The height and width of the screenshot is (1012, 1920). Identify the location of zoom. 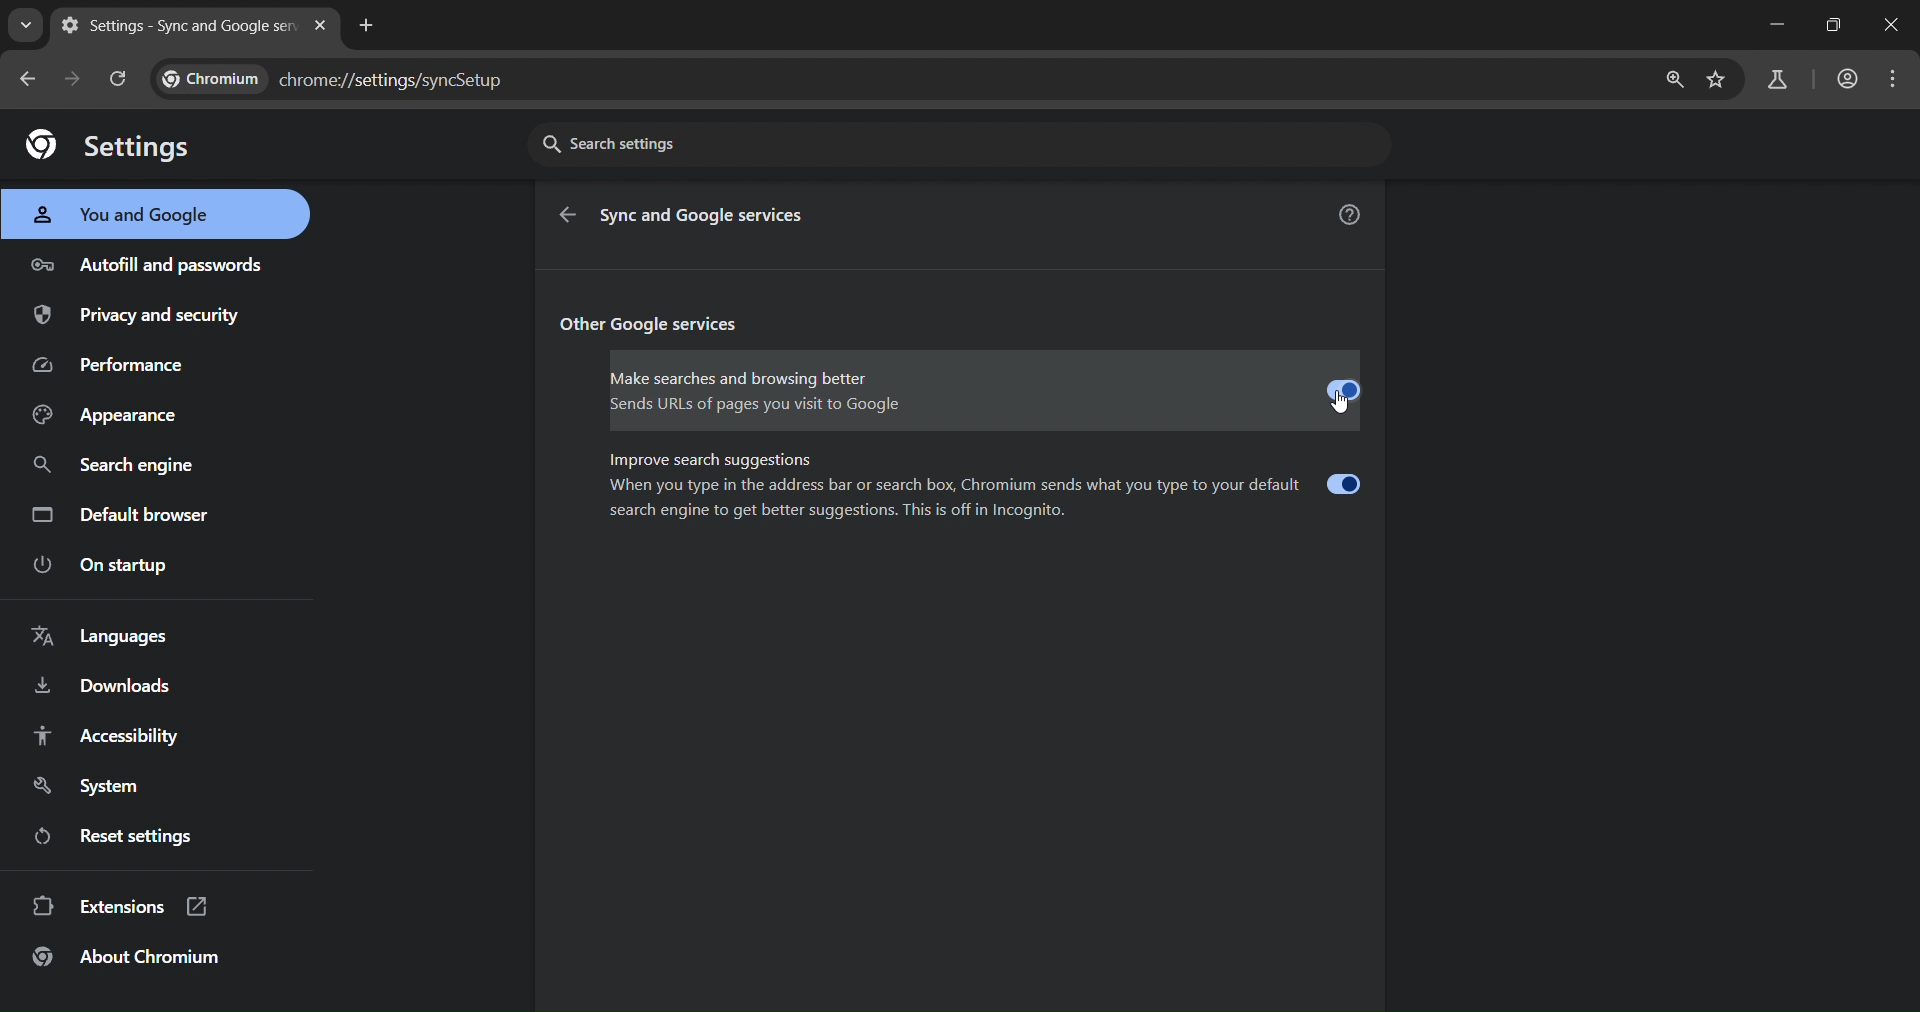
(1678, 79).